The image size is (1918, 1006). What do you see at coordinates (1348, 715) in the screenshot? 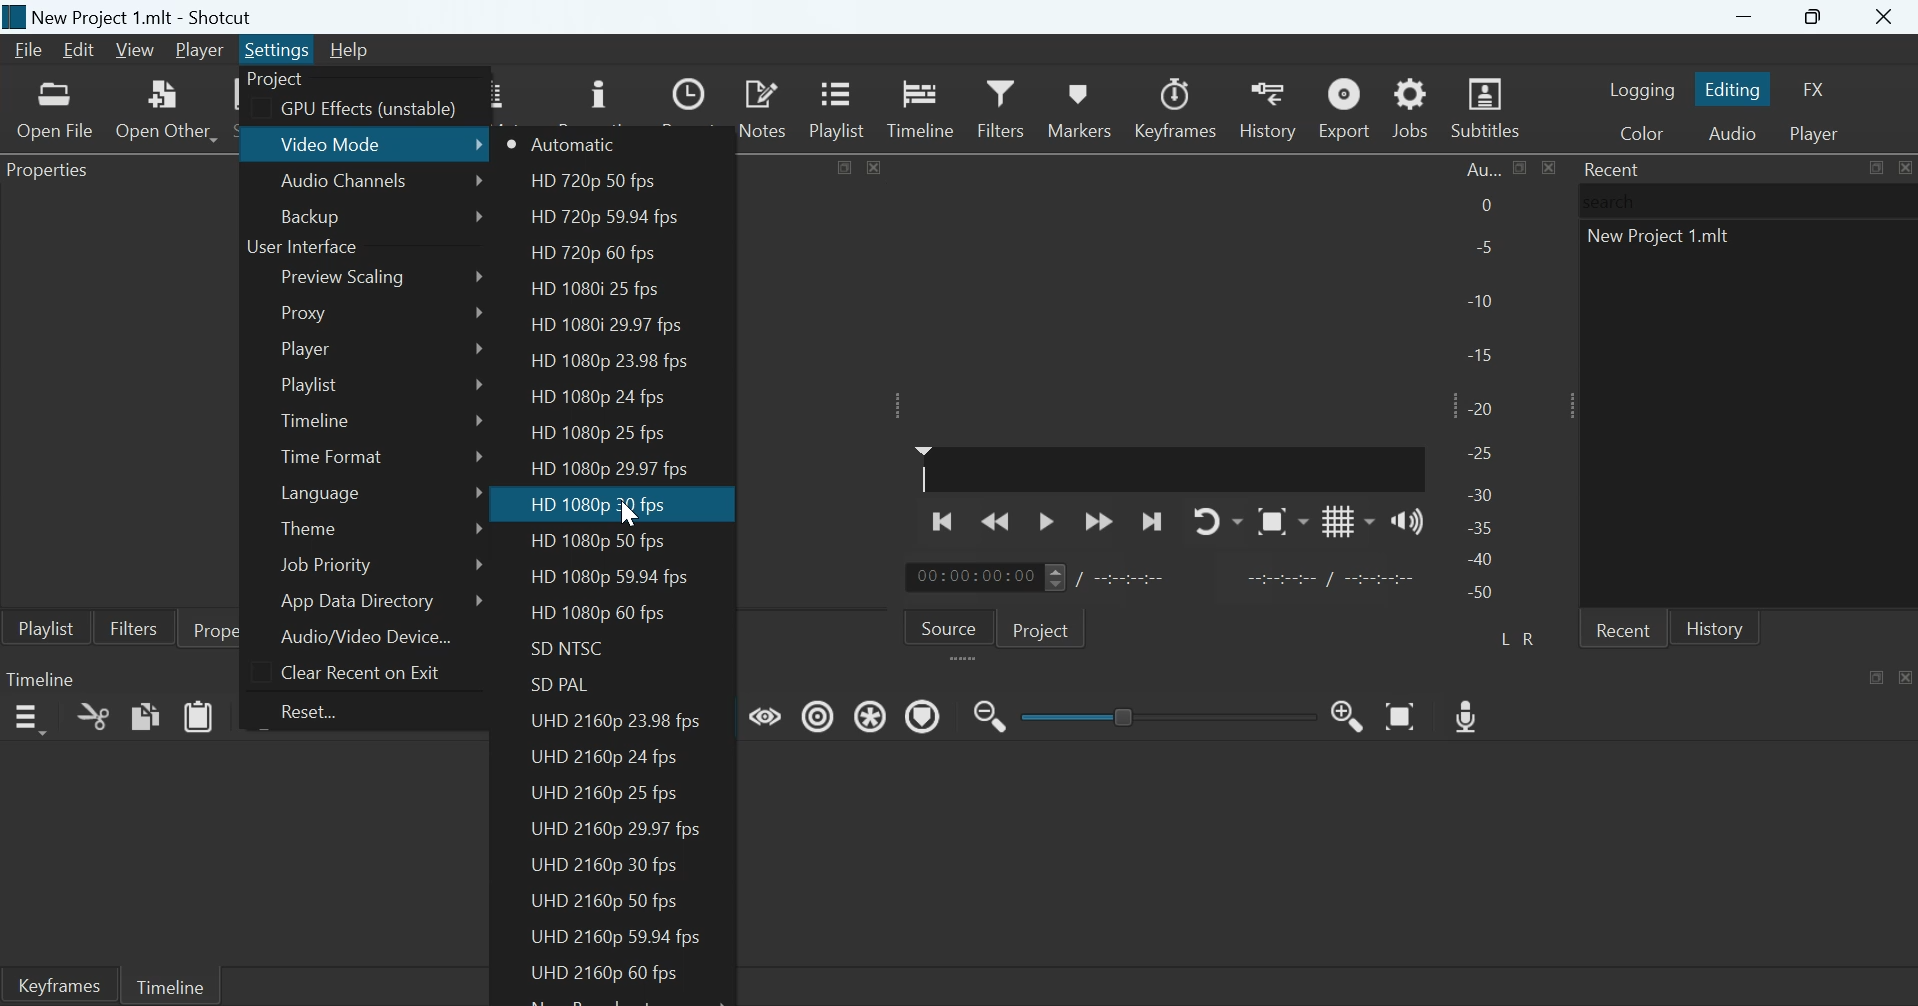
I see `Zoom timeline out` at bounding box center [1348, 715].